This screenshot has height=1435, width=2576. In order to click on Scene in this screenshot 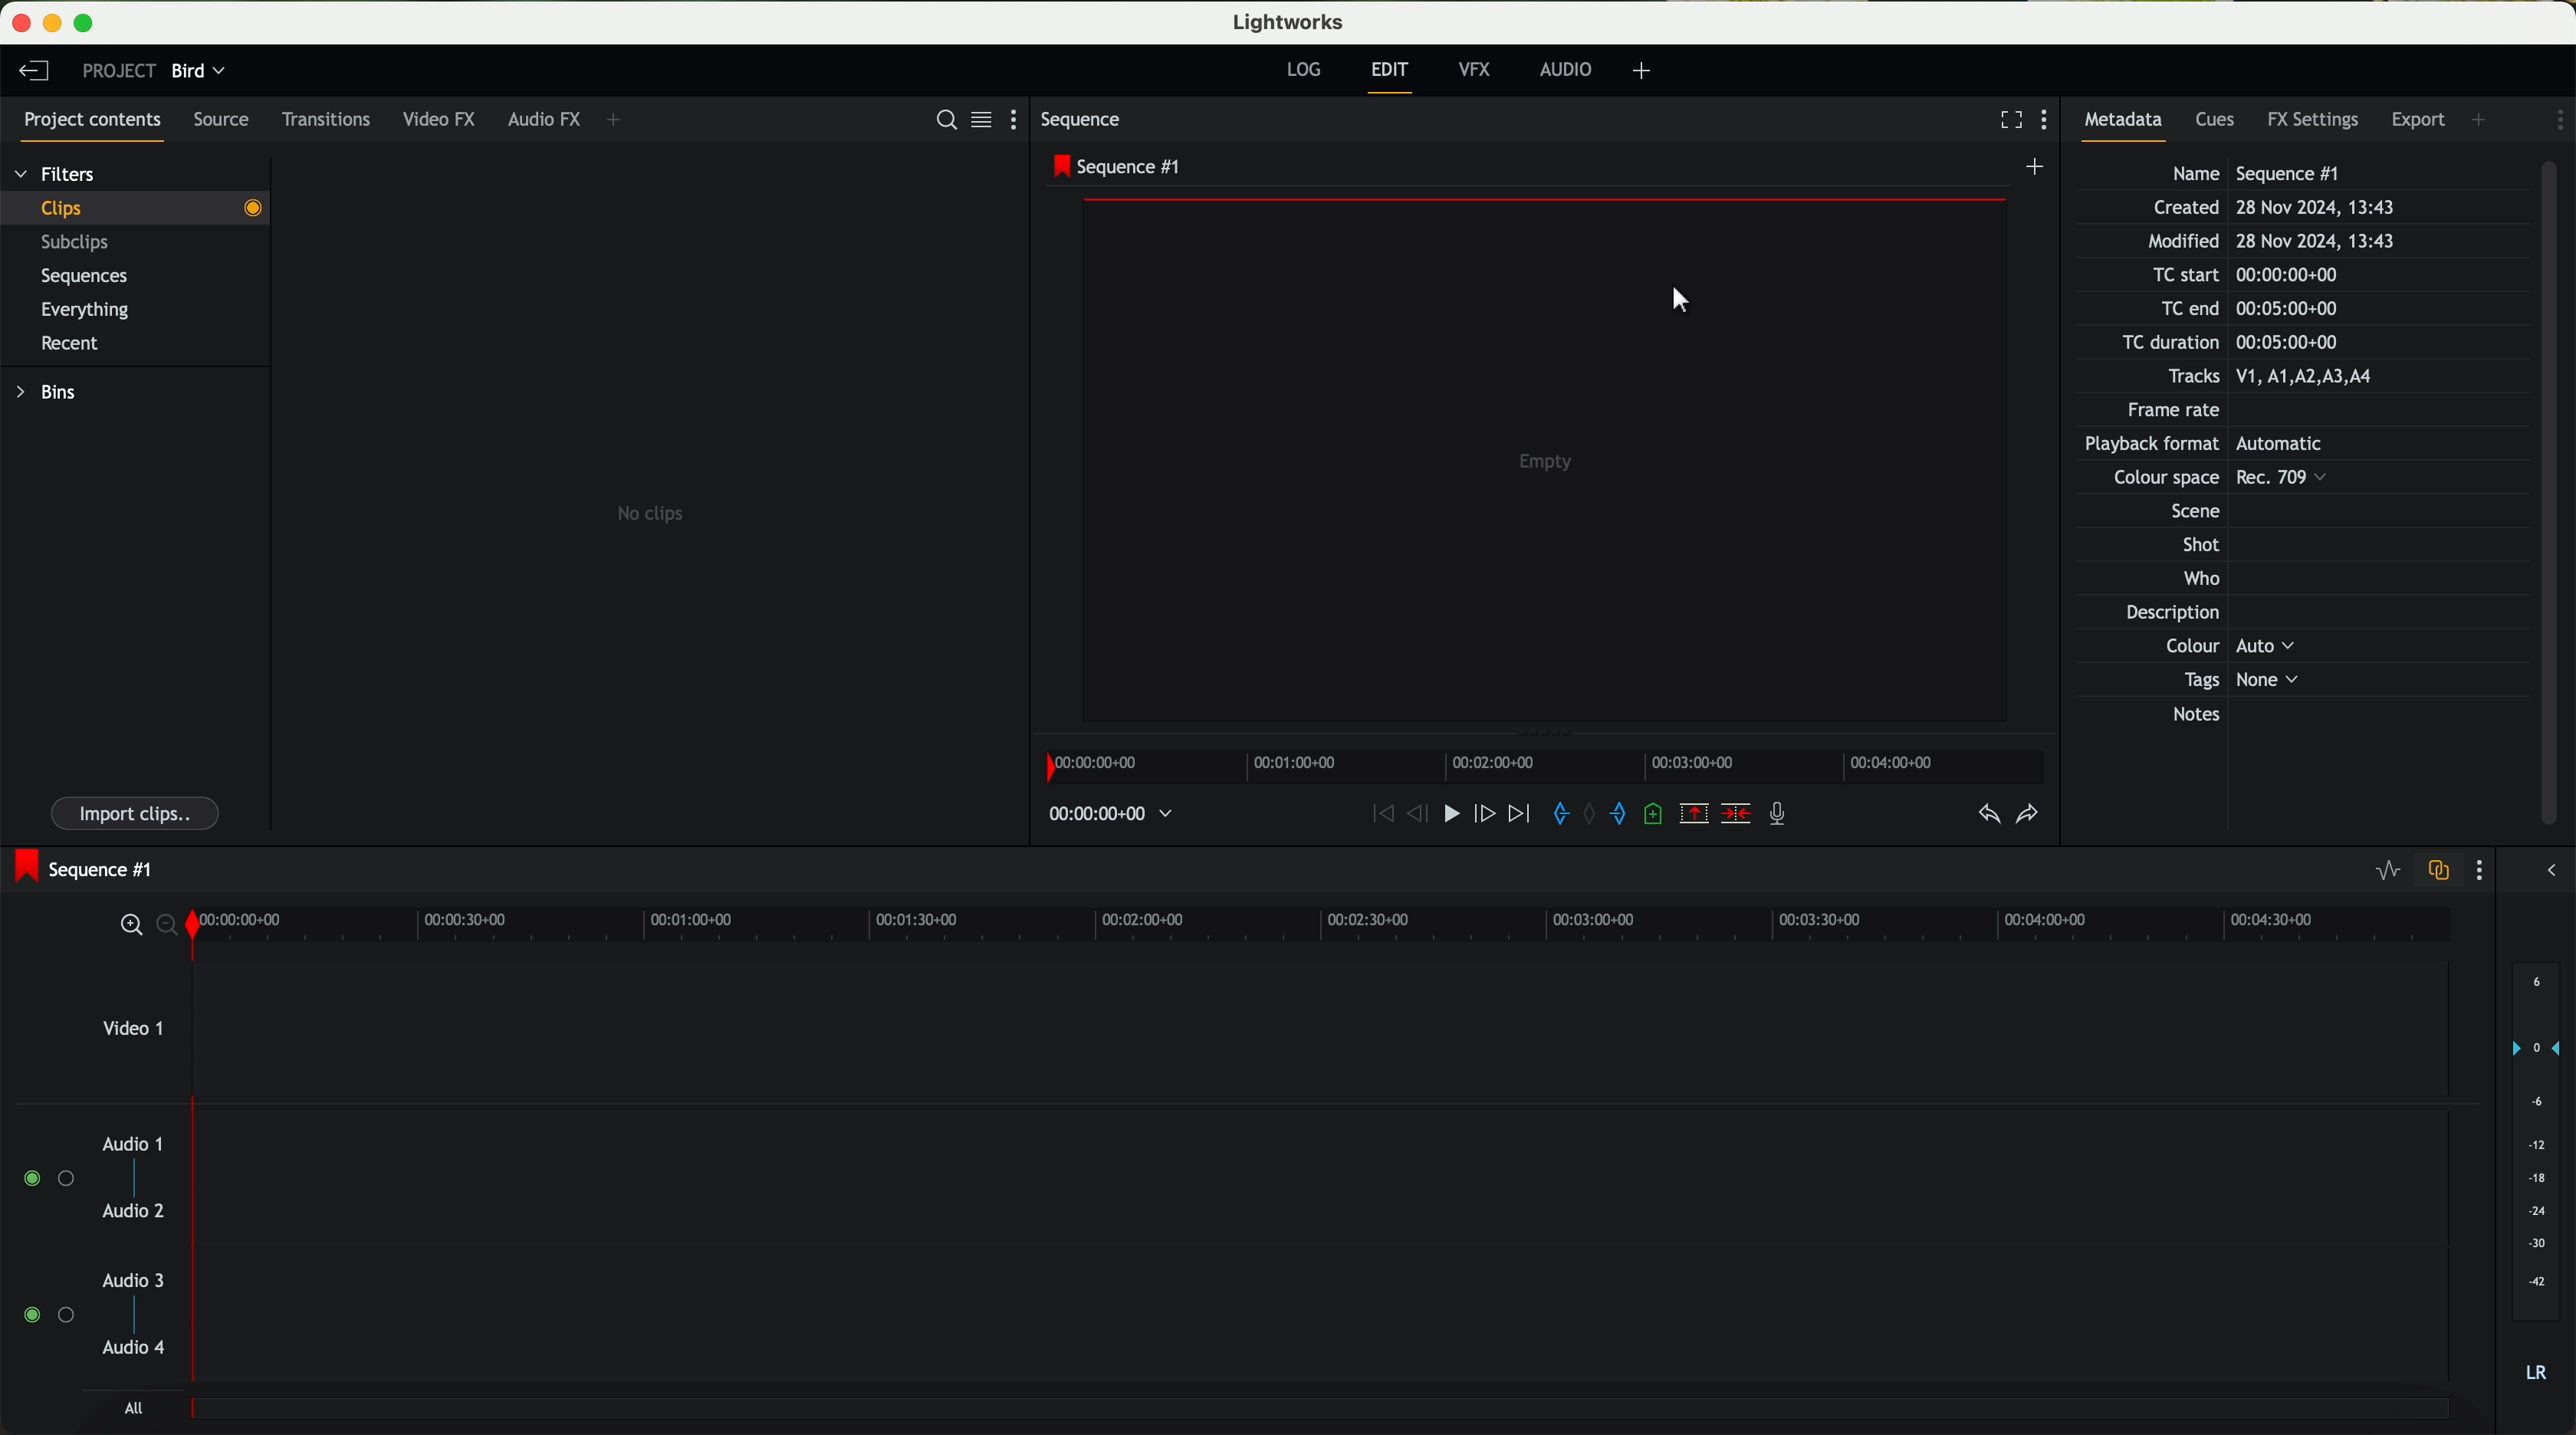, I will do `click(2272, 510)`.